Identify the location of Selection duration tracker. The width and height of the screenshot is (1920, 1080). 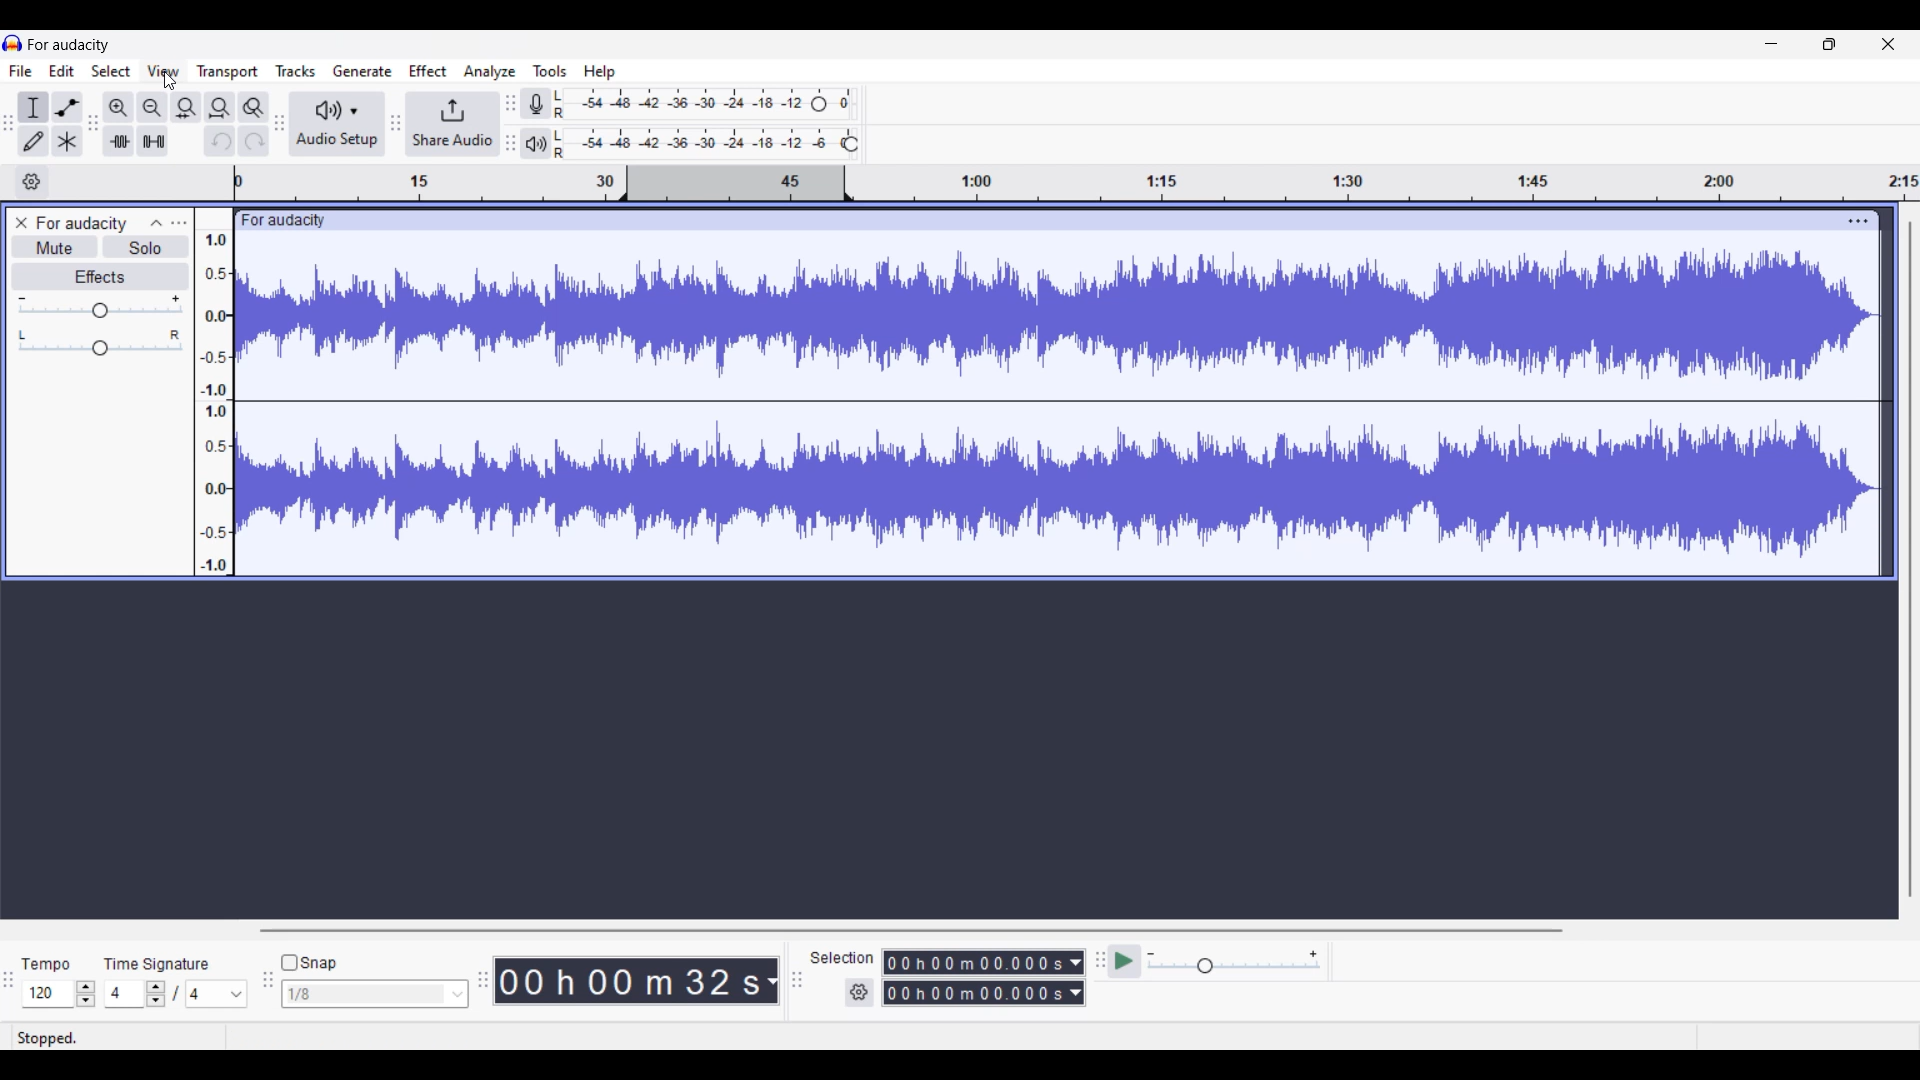
(974, 962).